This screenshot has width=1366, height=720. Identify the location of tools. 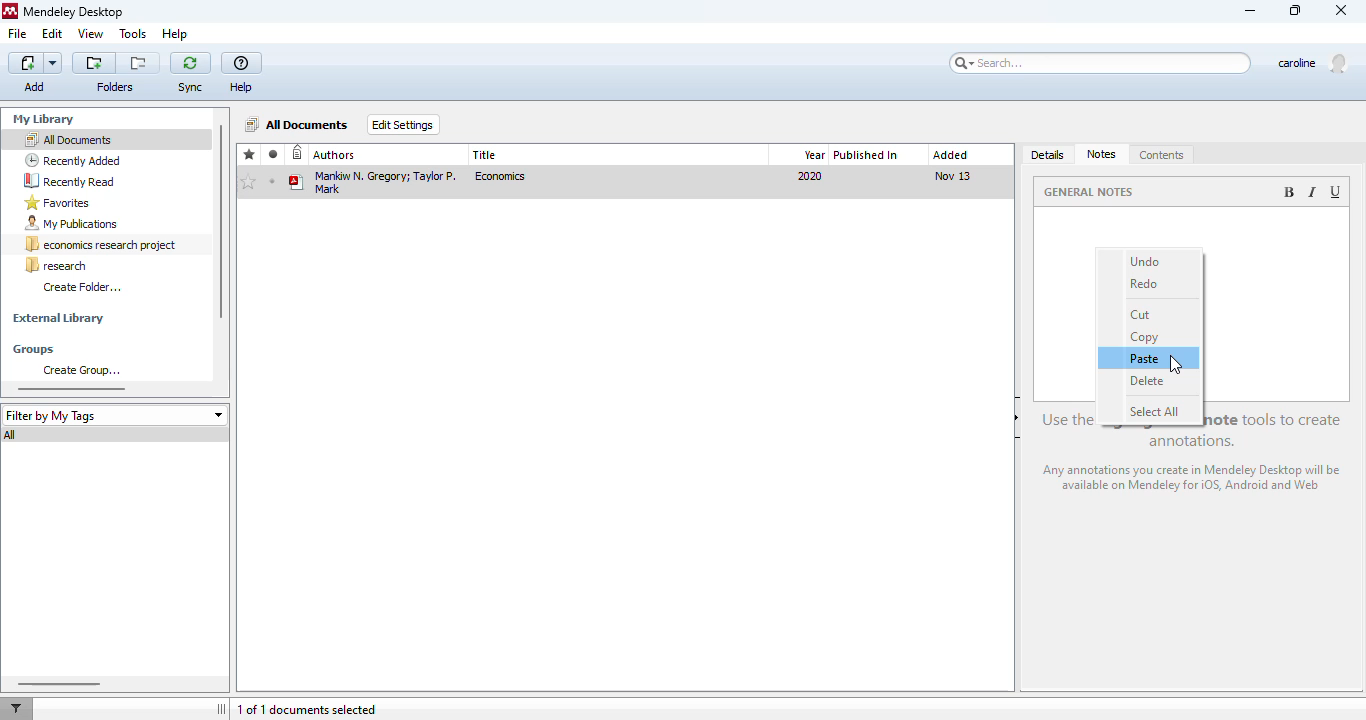
(133, 35).